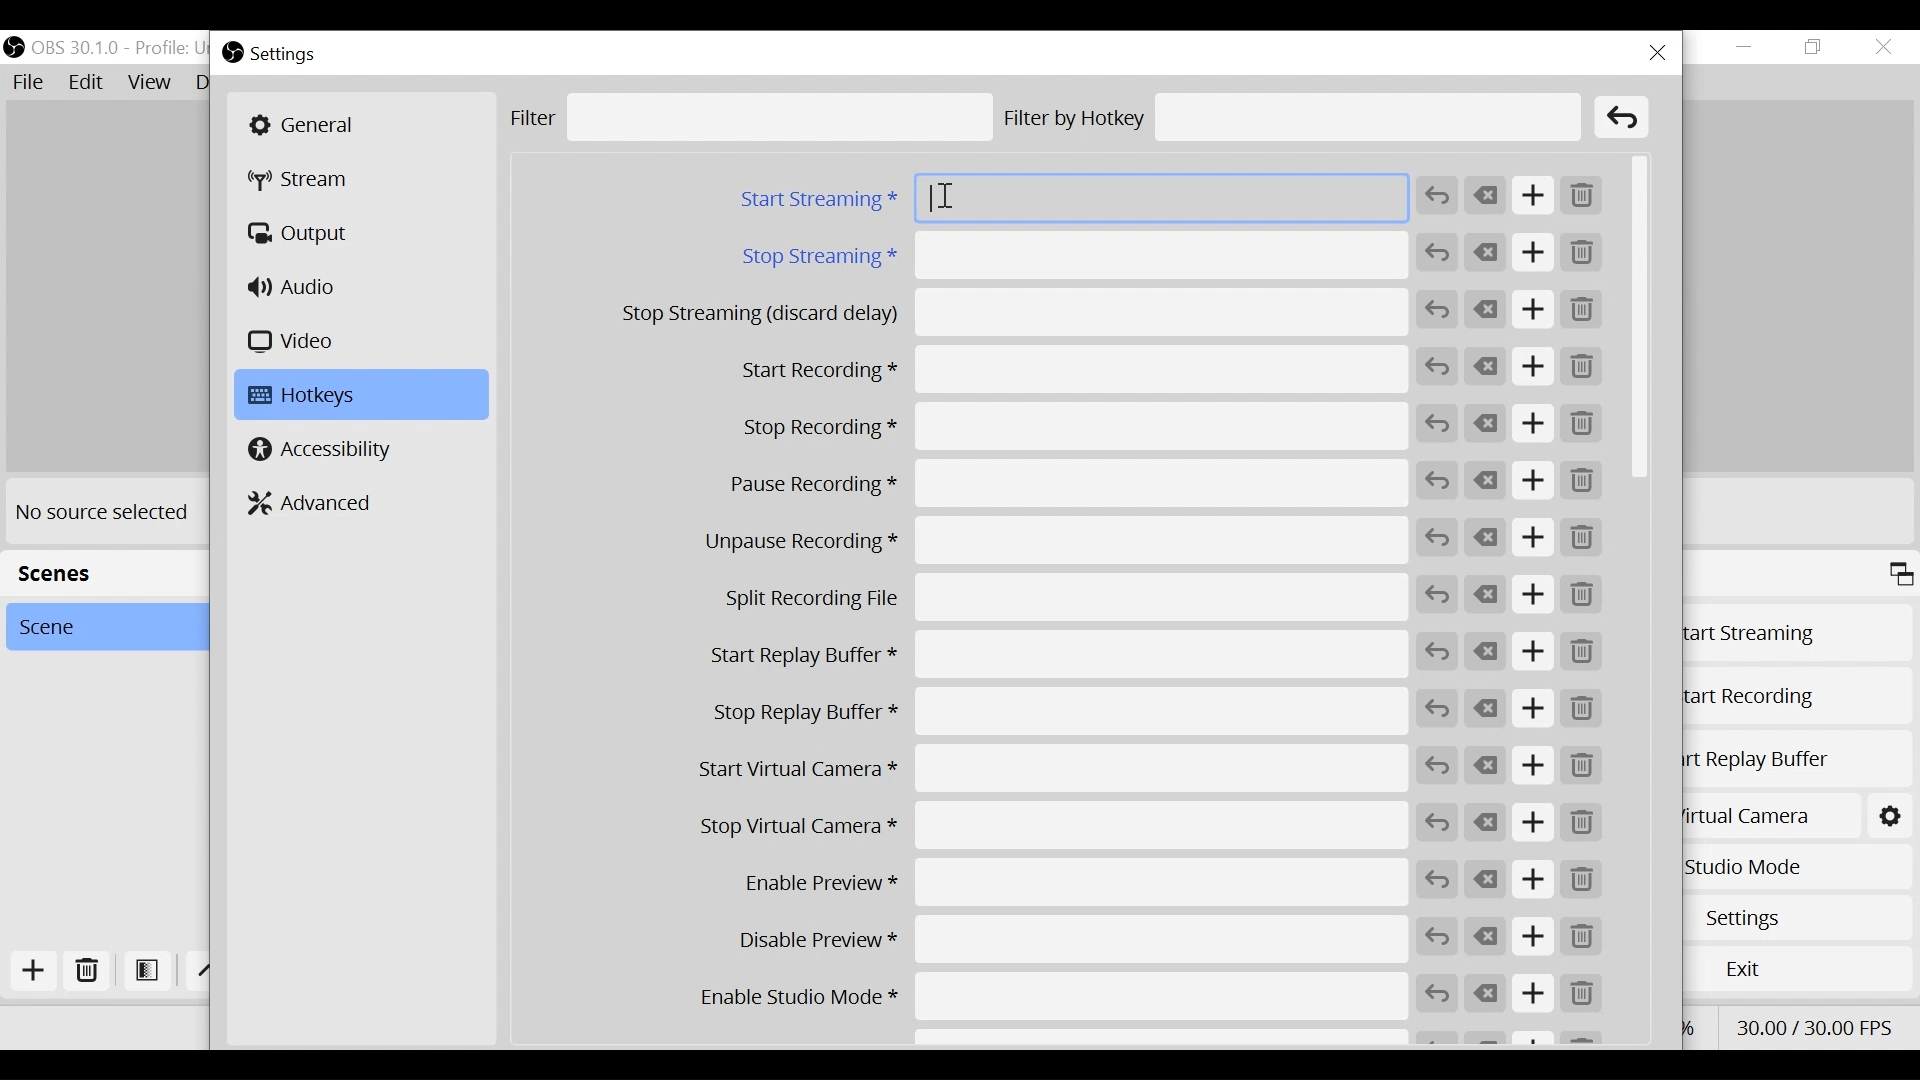 The image size is (1920, 1080). Describe the element at coordinates (1051, 825) in the screenshot. I see `Stop Virtual Camera` at that location.